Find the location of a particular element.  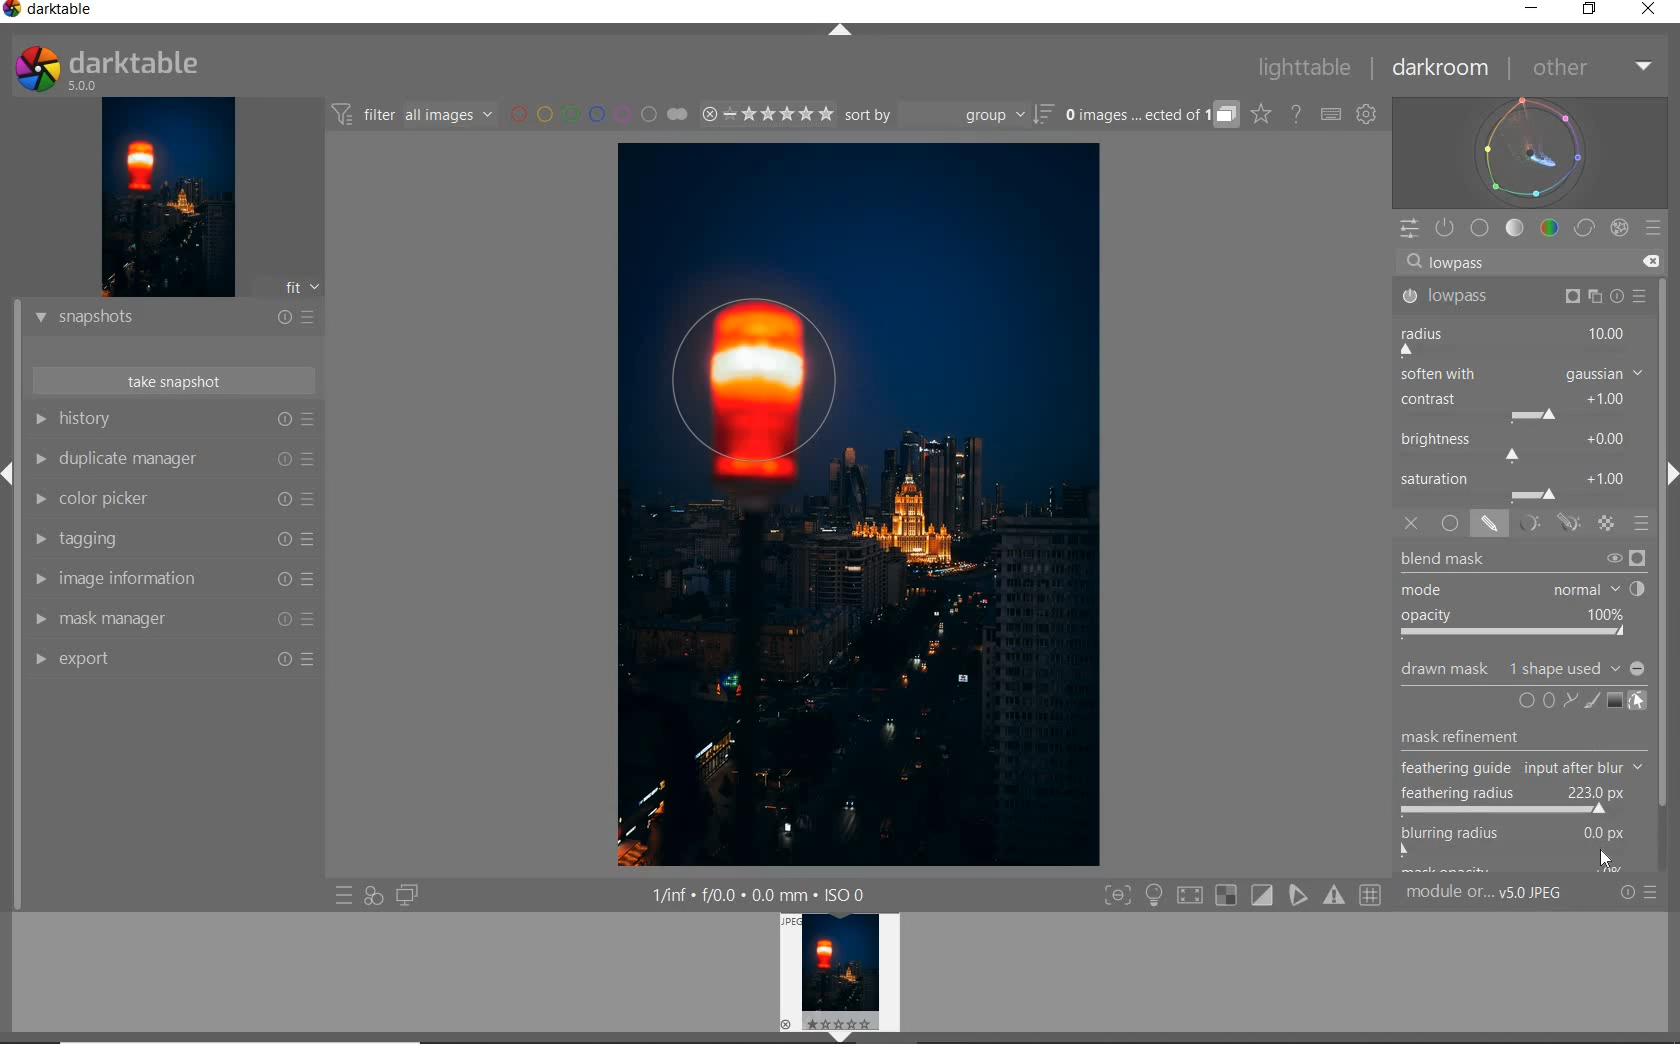

COLOR PICKER is located at coordinates (175, 500).